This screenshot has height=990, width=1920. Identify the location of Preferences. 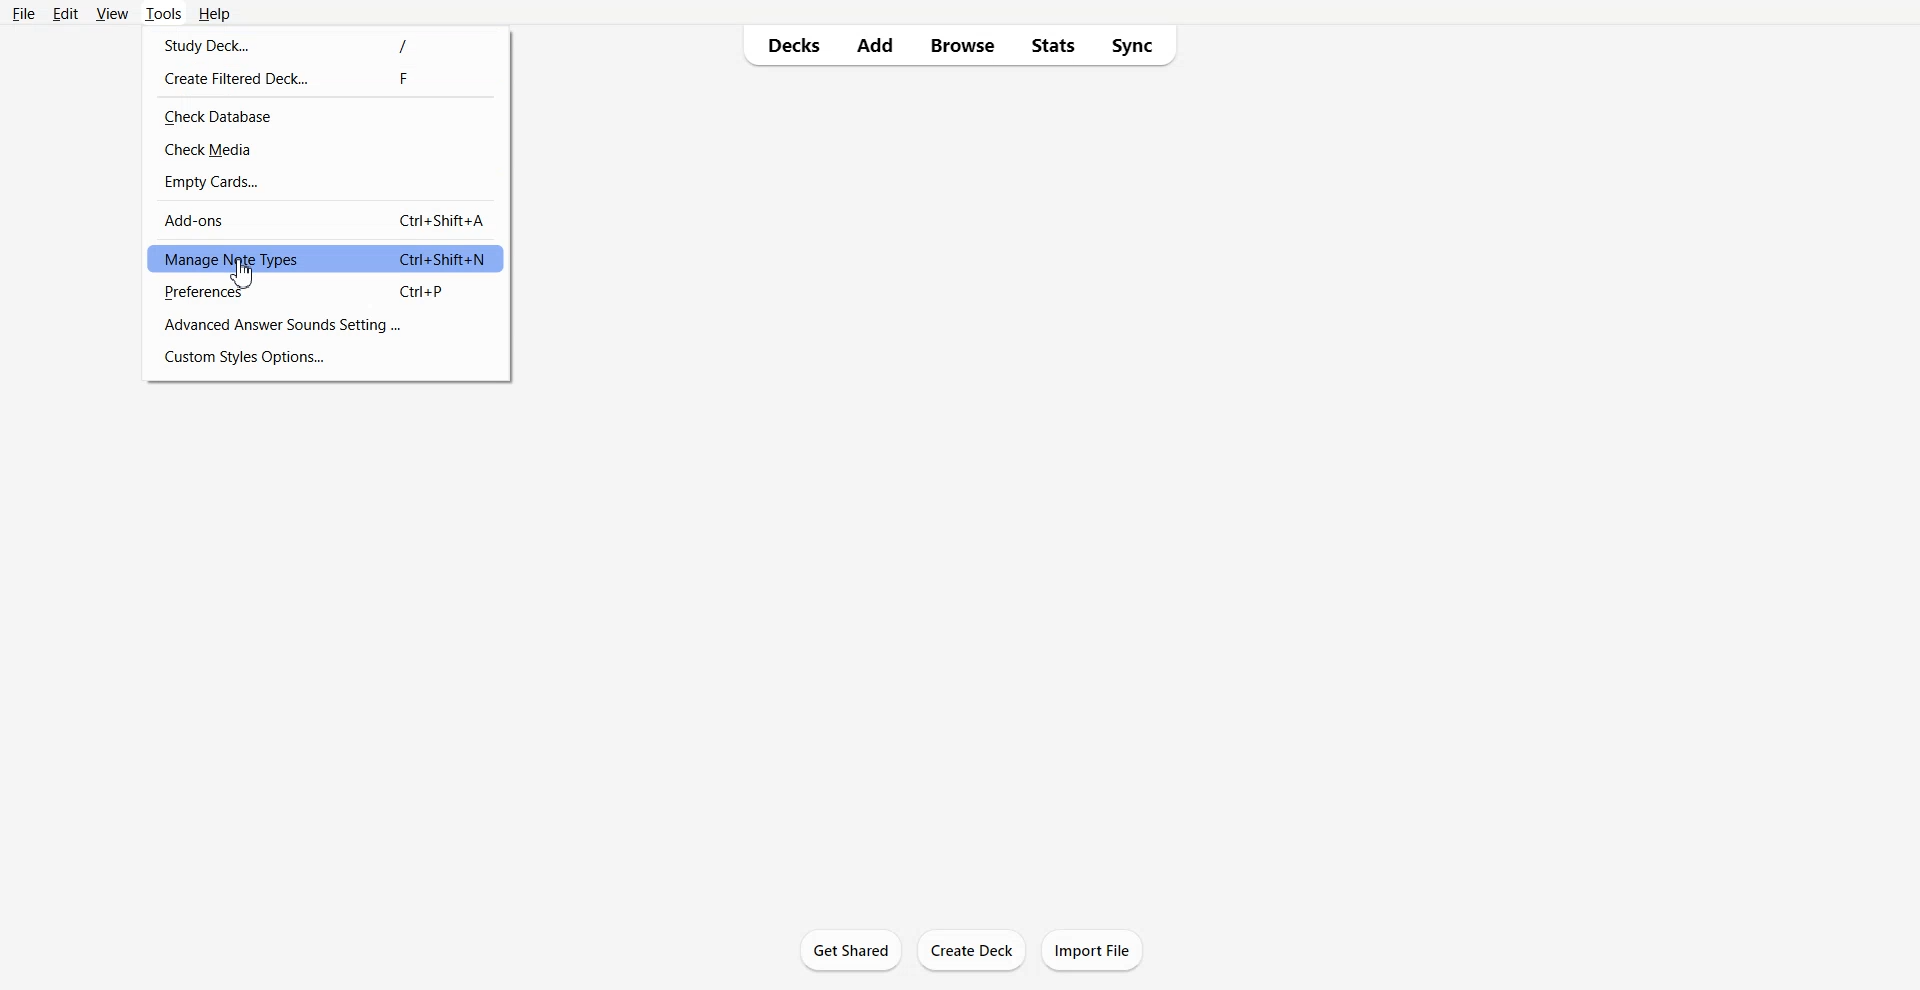
(326, 292).